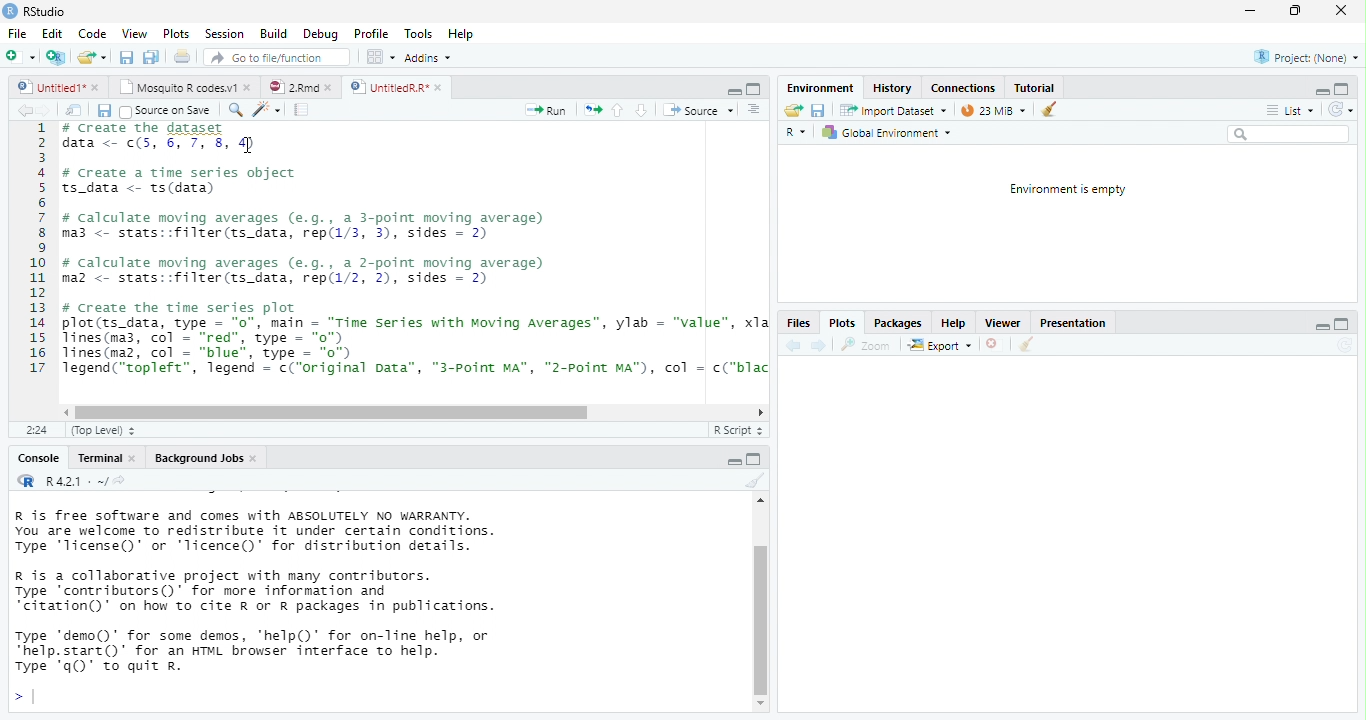 This screenshot has width=1366, height=720. What do you see at coordinates (761, 619) in the screenshot?
I see `vertical scrollbar` at bounding box center [761, 619].